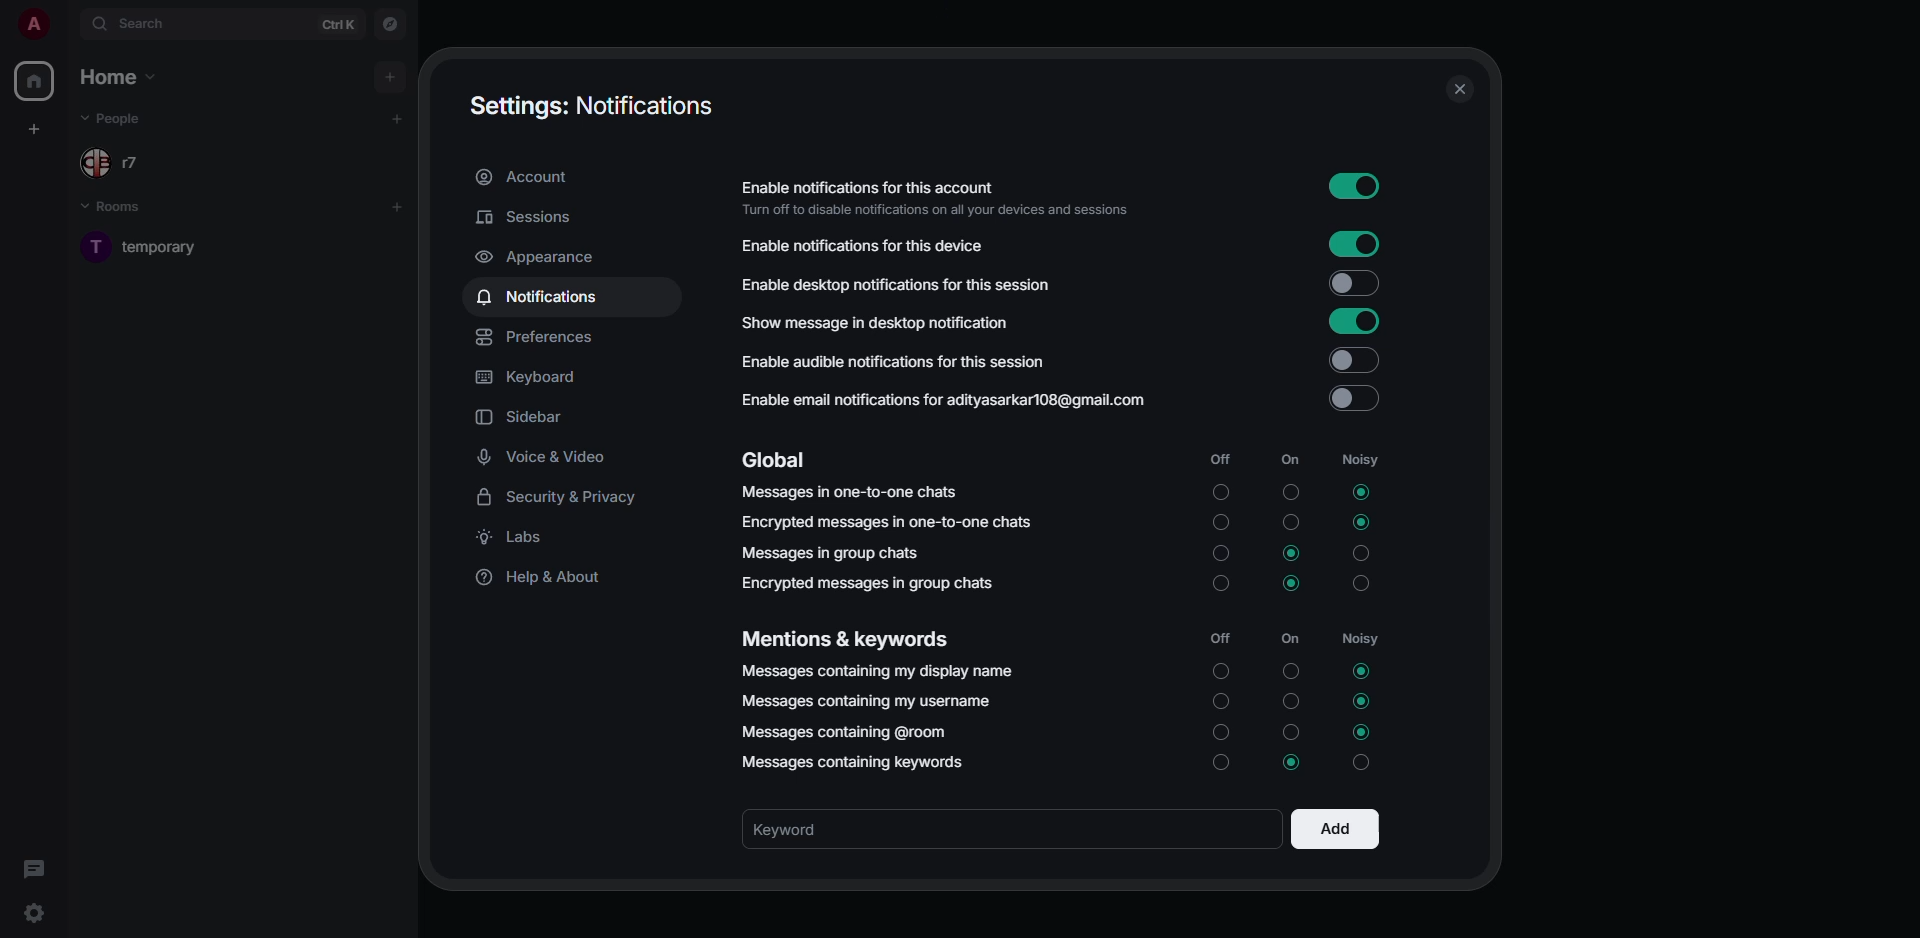 Image resolution: width=1920 pixels, height=938 pixels. Describe the element at coordinates (1220, 706) in the screenshot. I see `turn on` at that location.